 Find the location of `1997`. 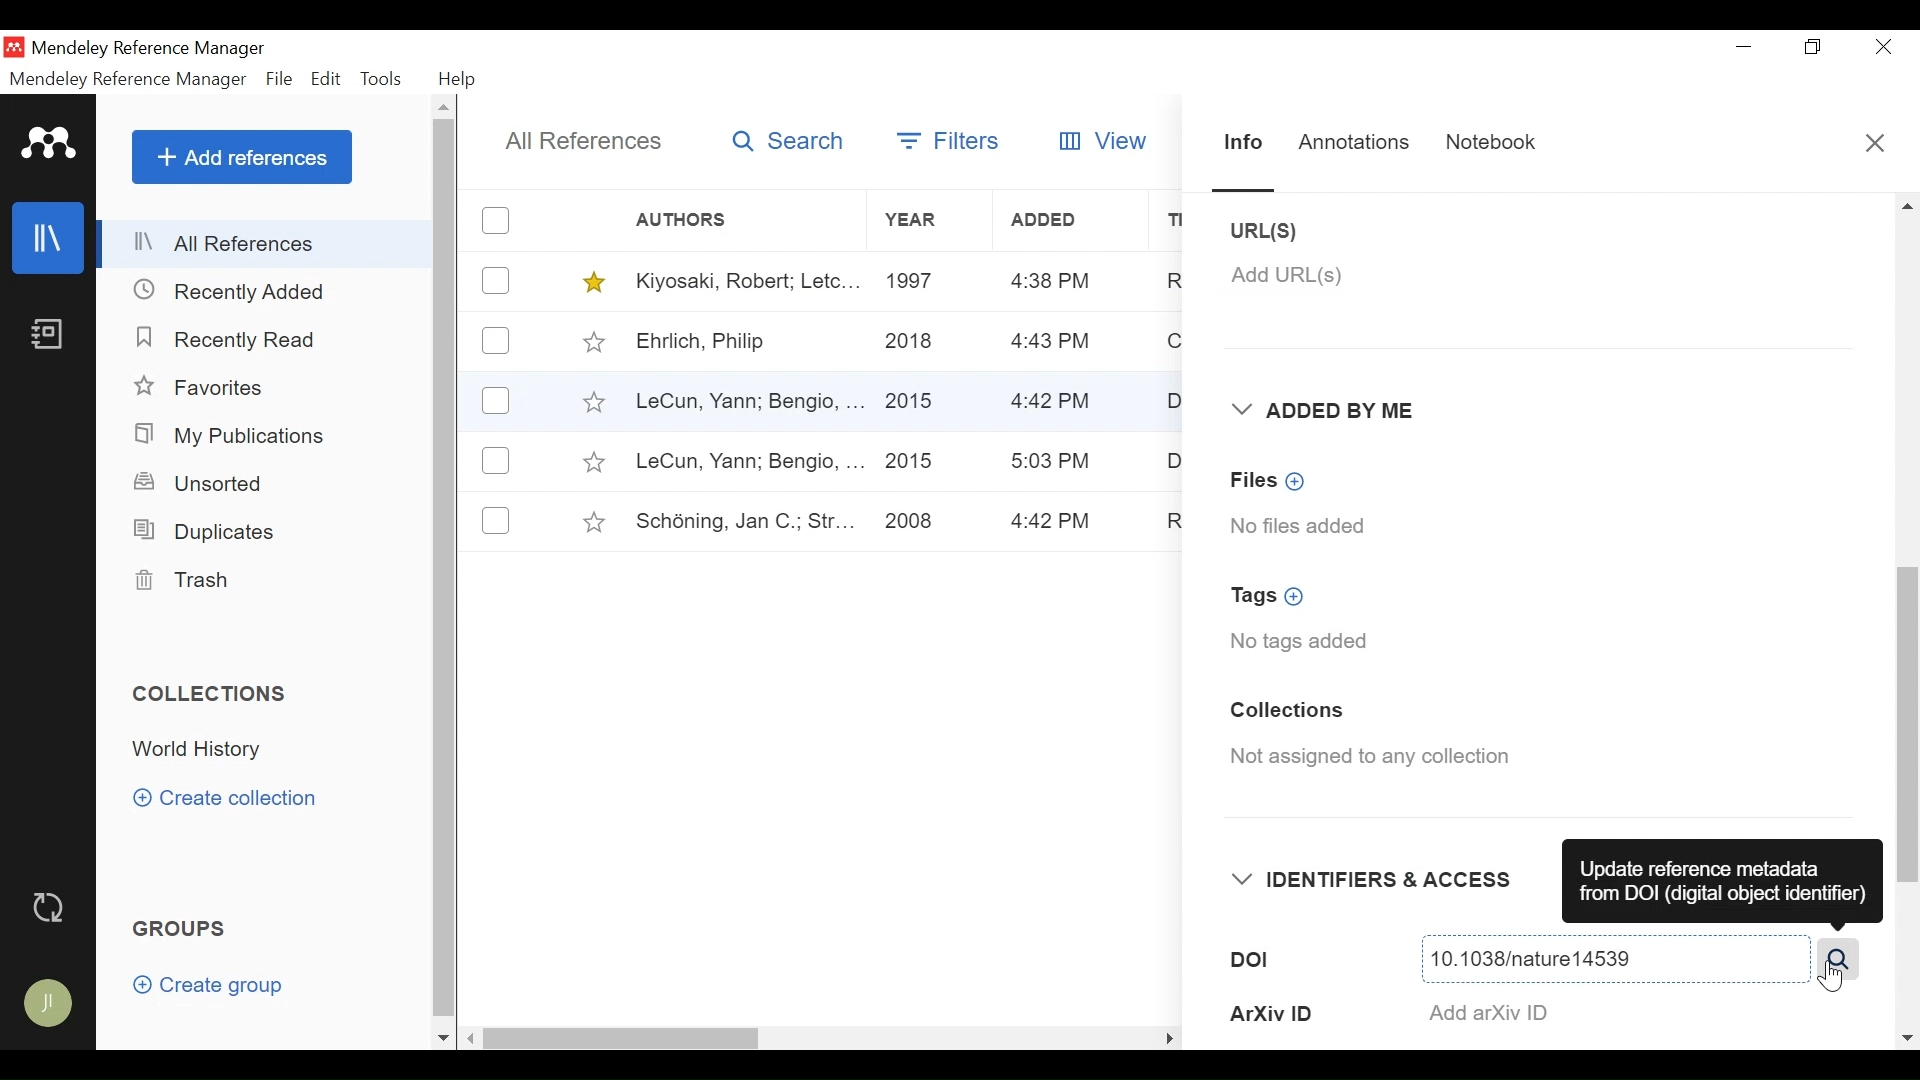

1997 is located at coordinates (915, 279).